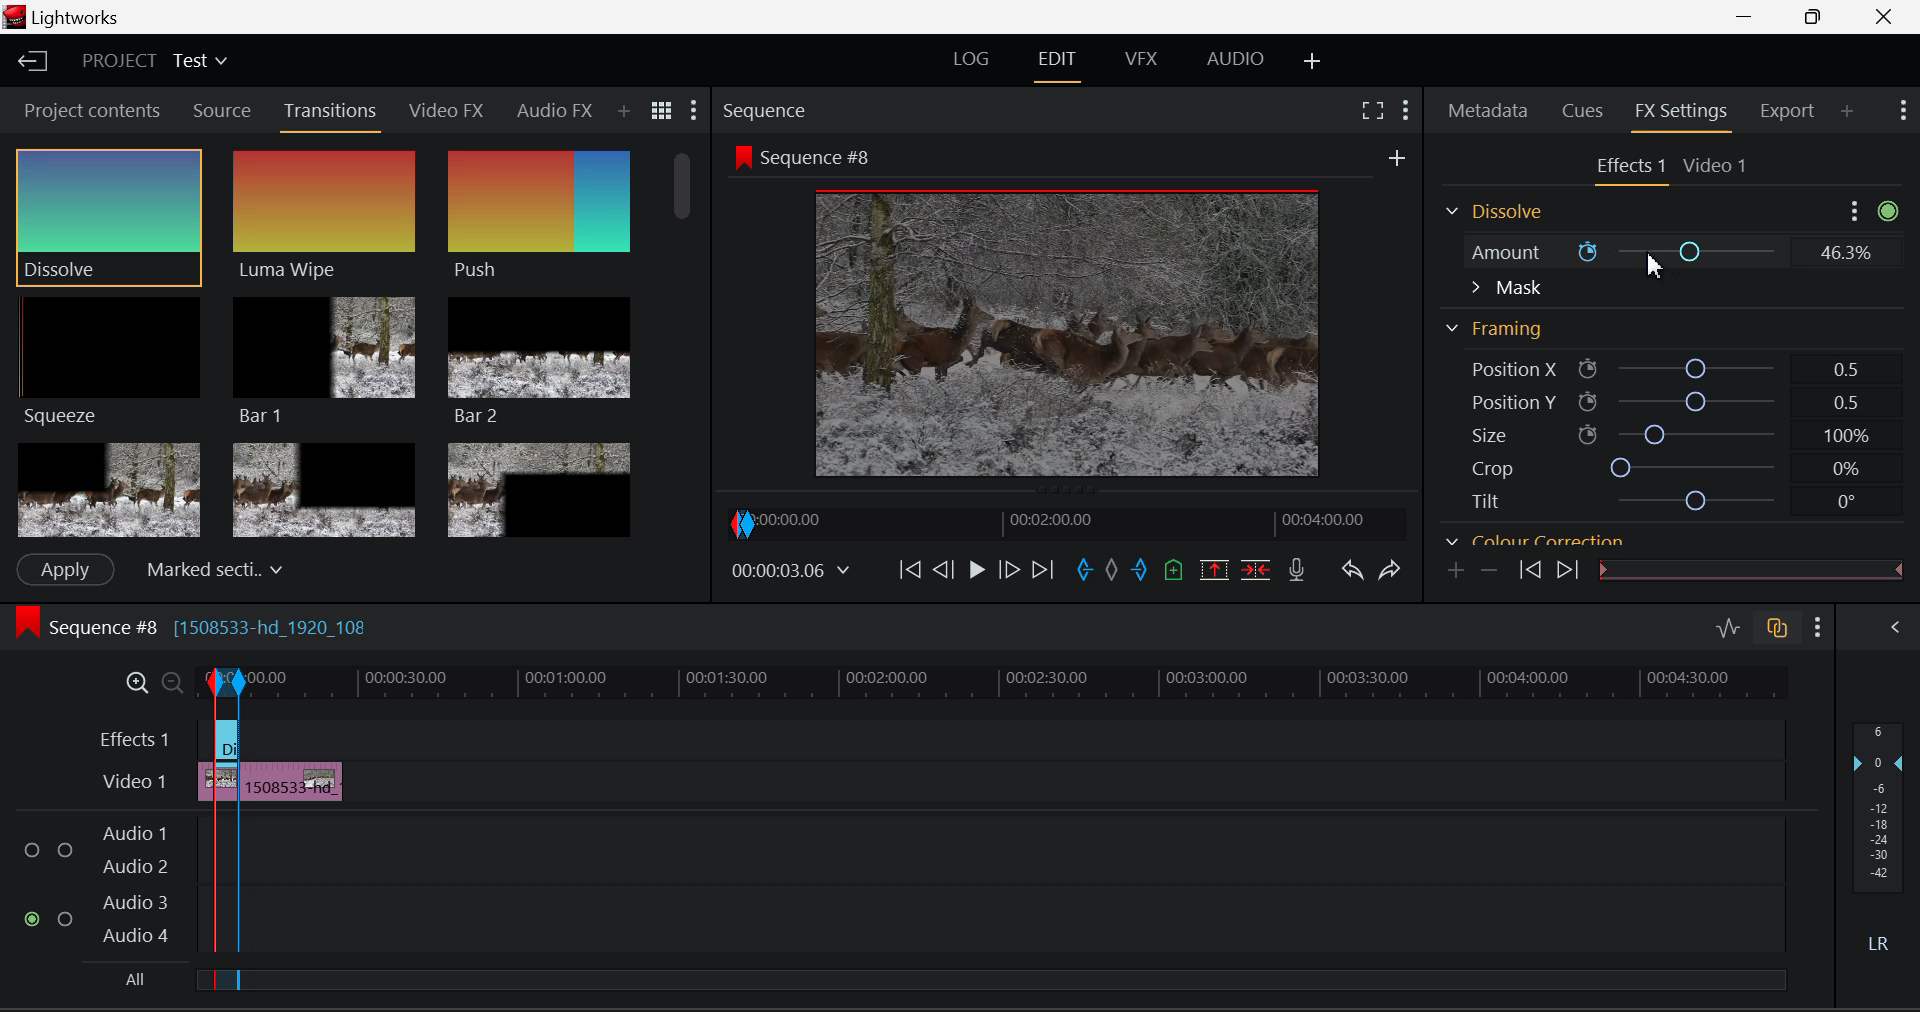 This screenshot has height=1012, width=1920. What do you see at coordinates (1172, 571) in the screenshot?
I see `Mark Cue` at bounding box center [1172, 571].